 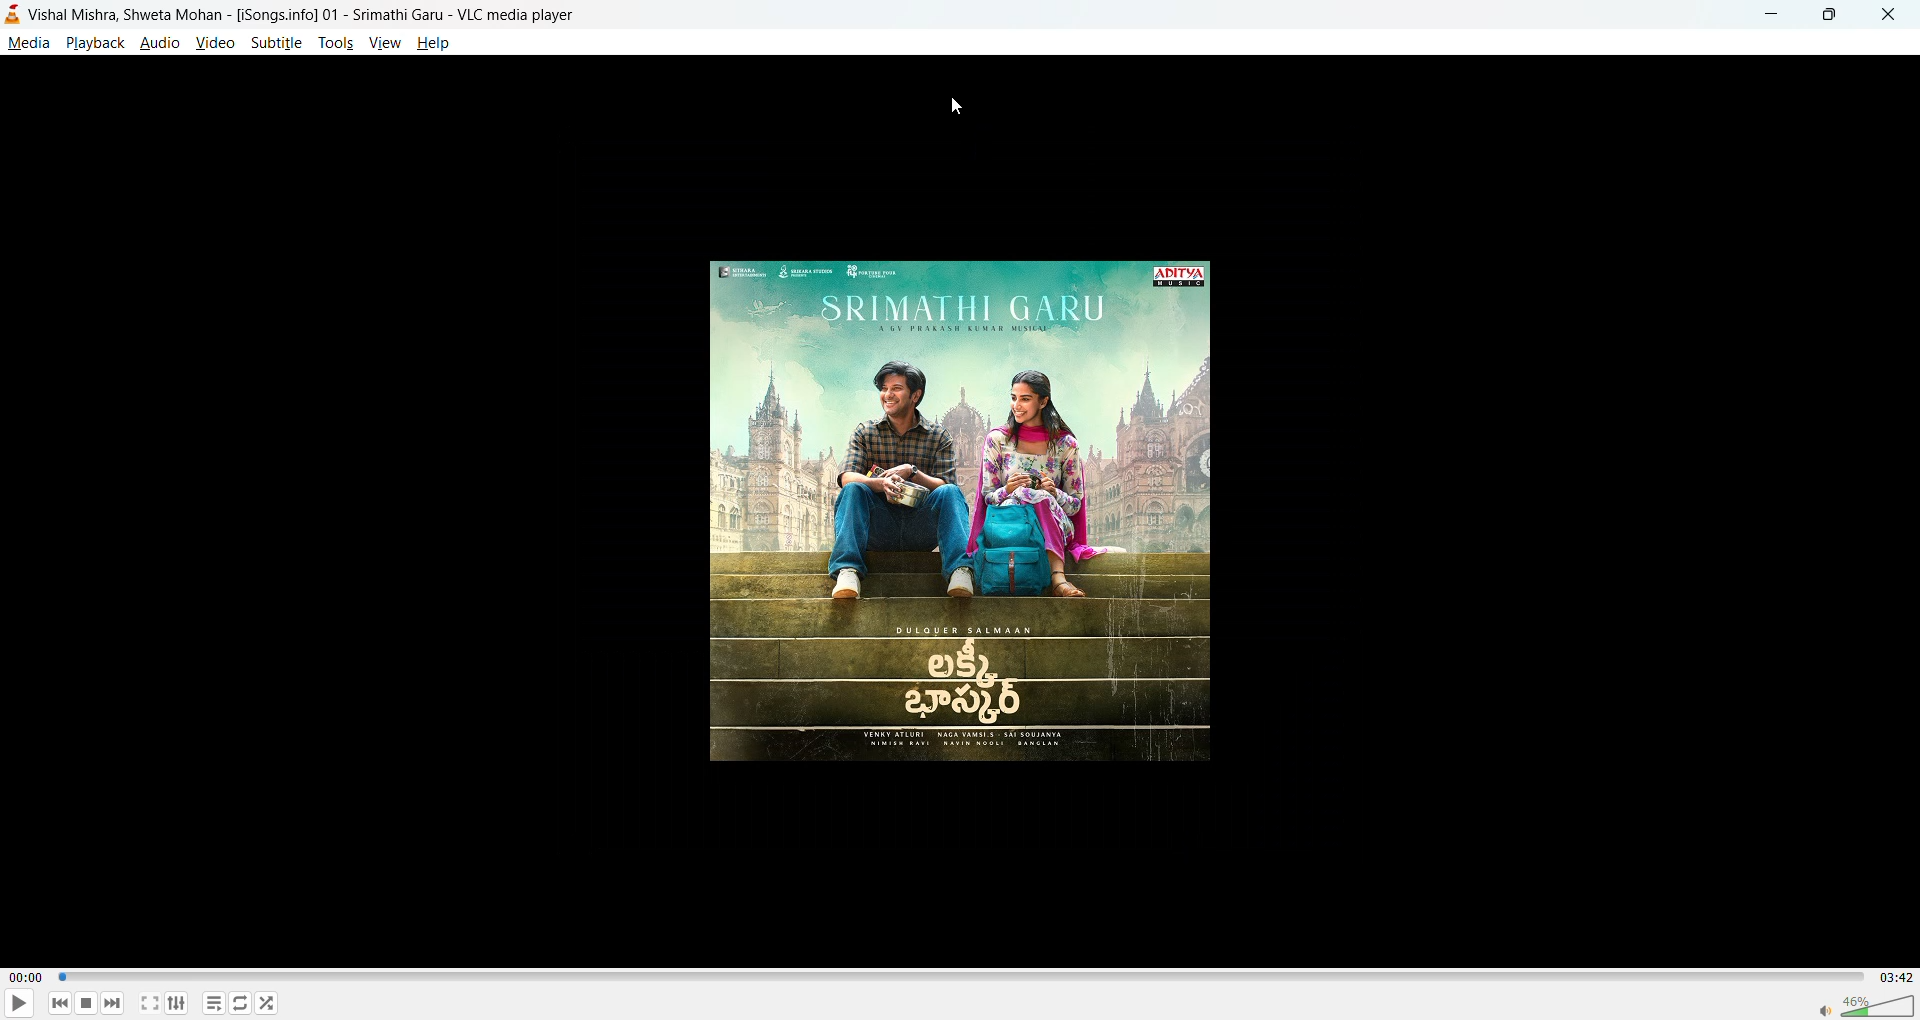 I want to click on play, so click(x=12, y=1005).